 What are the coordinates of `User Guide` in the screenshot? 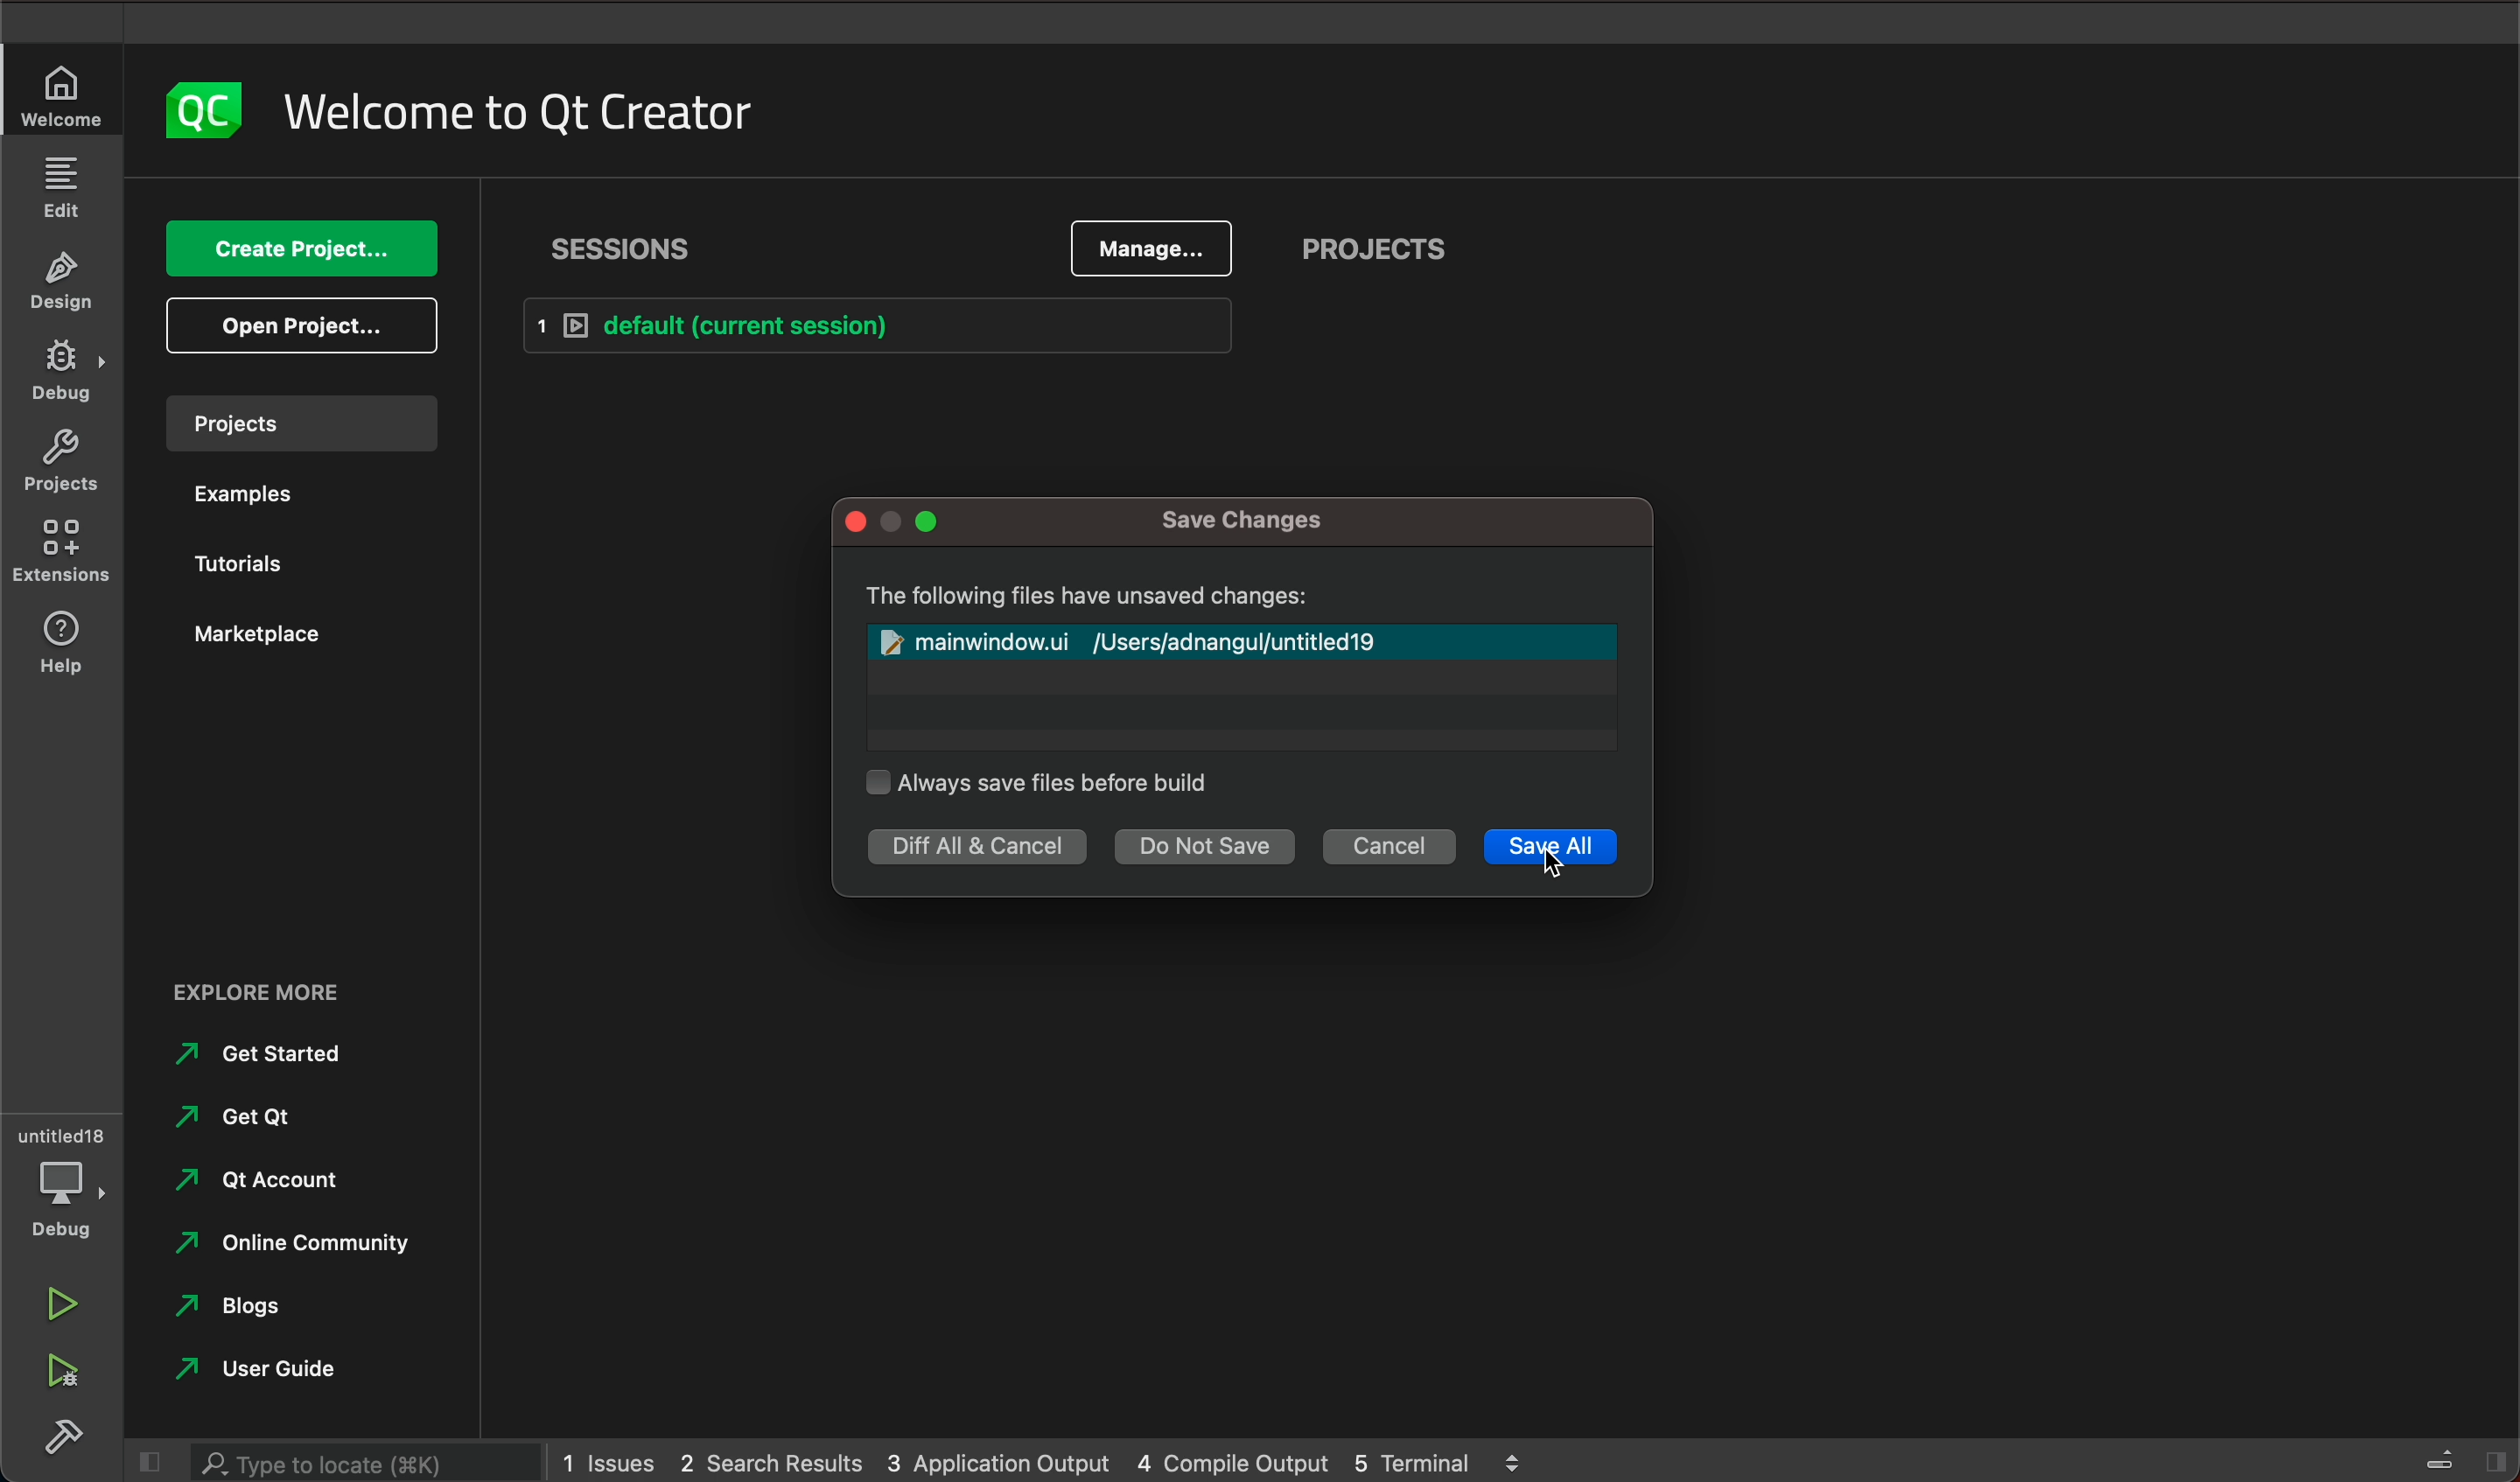 It's located at (254, 1364).